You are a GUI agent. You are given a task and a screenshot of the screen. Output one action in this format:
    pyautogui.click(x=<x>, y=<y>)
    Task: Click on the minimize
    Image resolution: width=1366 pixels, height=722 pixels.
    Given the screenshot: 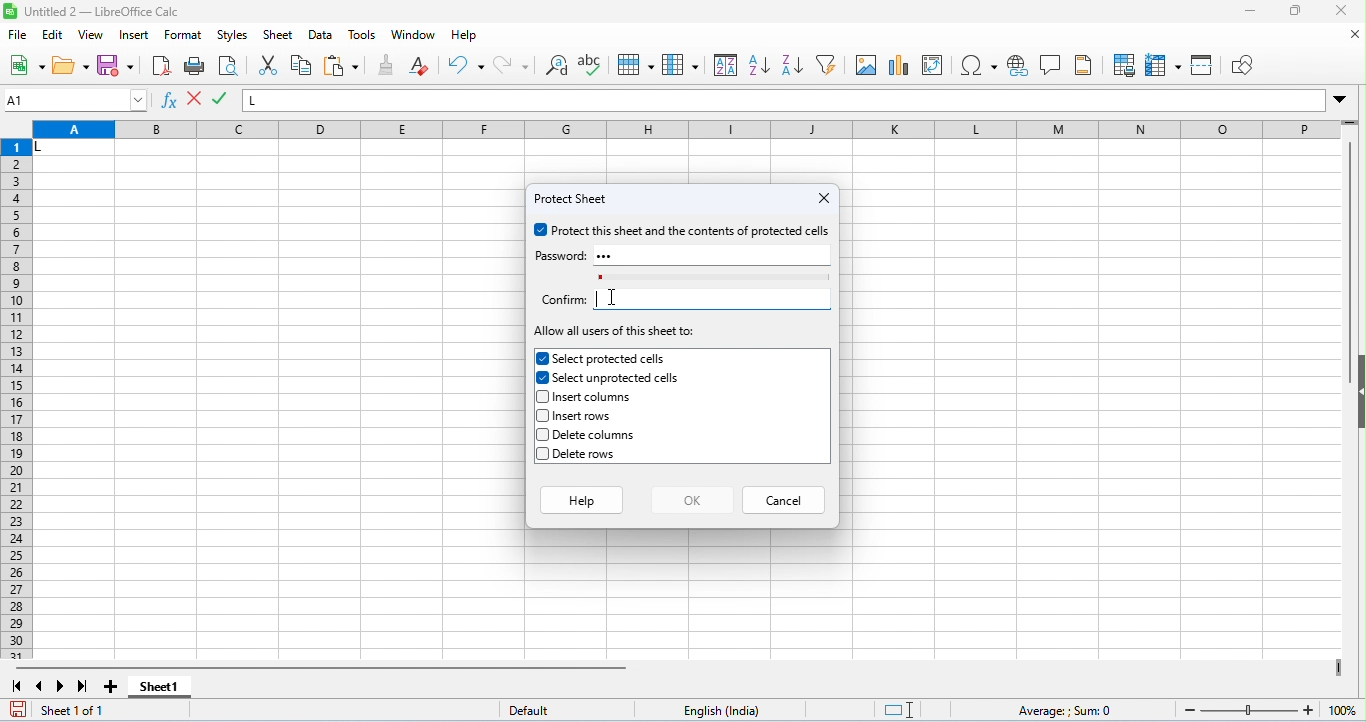 What is the action you would take?
    pyautogui.click(x=1250, y=12)
    